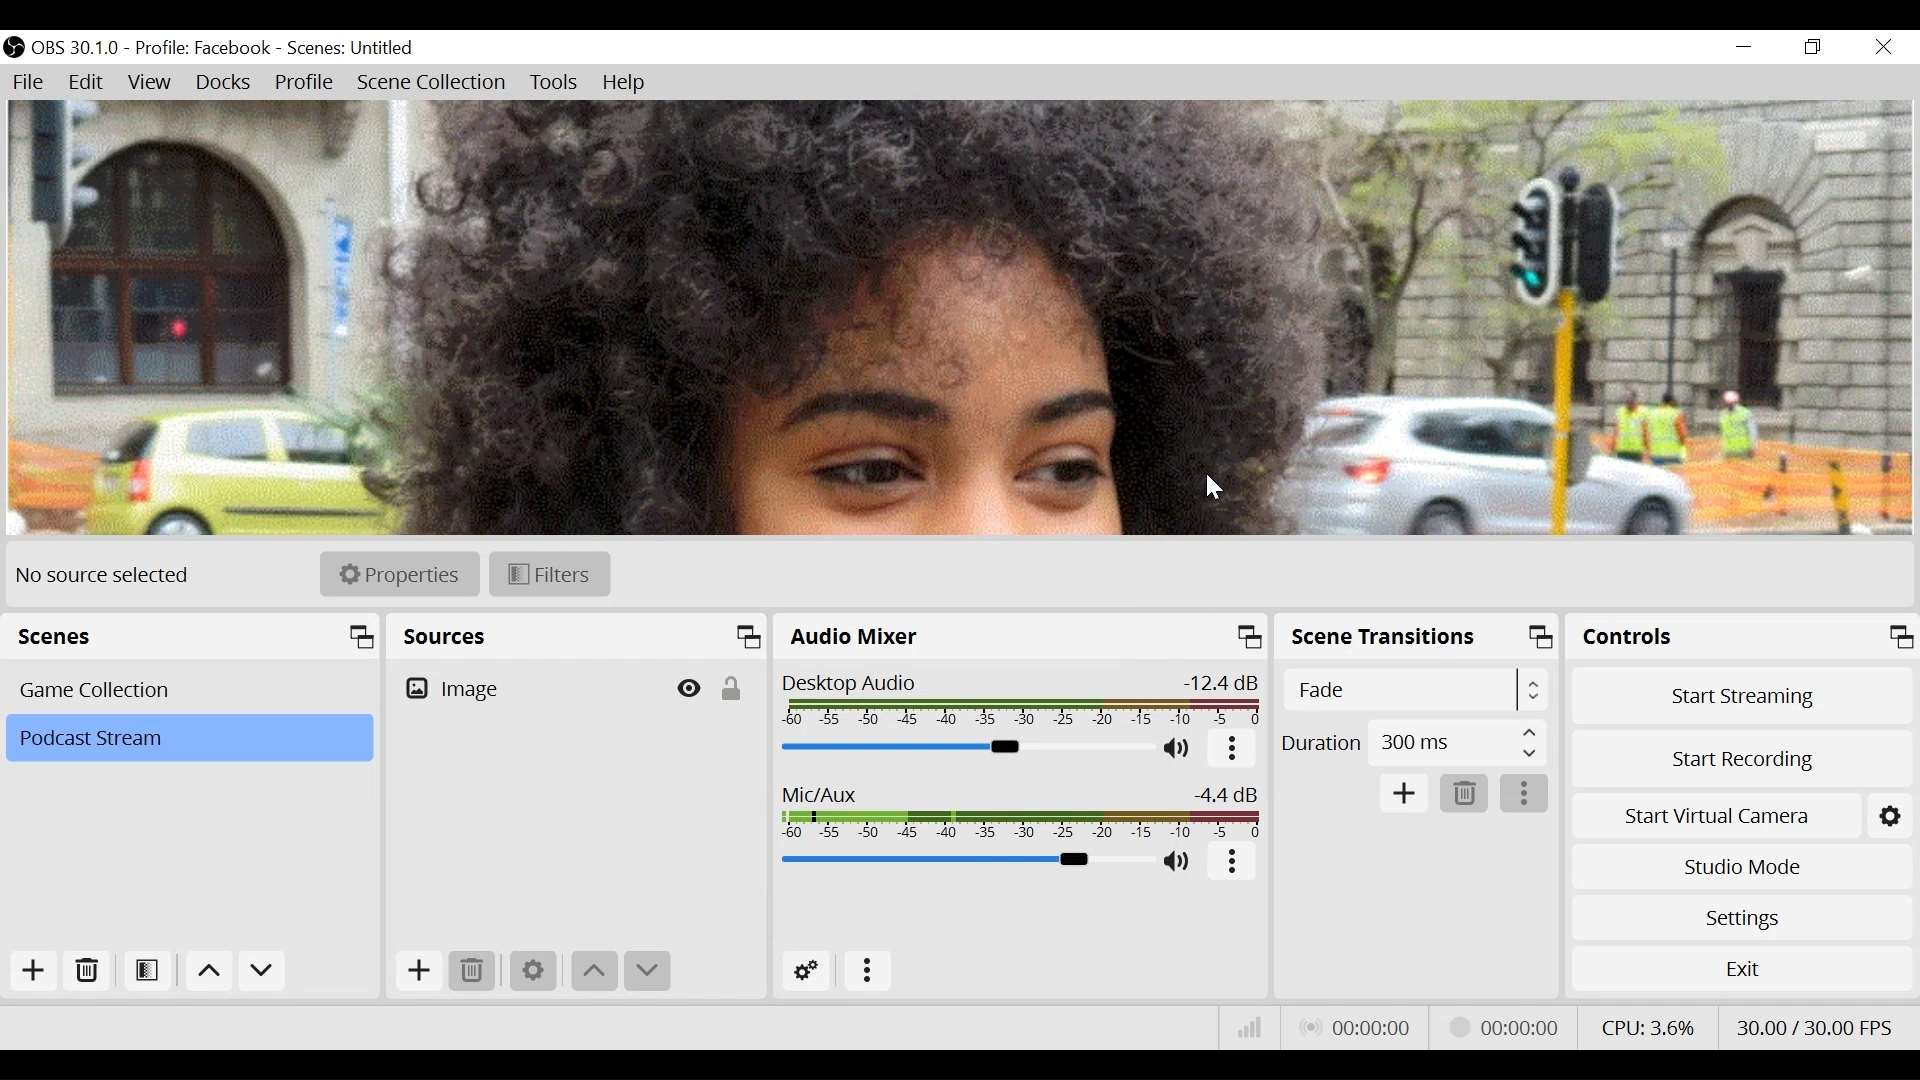 This screenshot has width=1920, height=1080. I want to click on Sources Panel, so click(578, 636).